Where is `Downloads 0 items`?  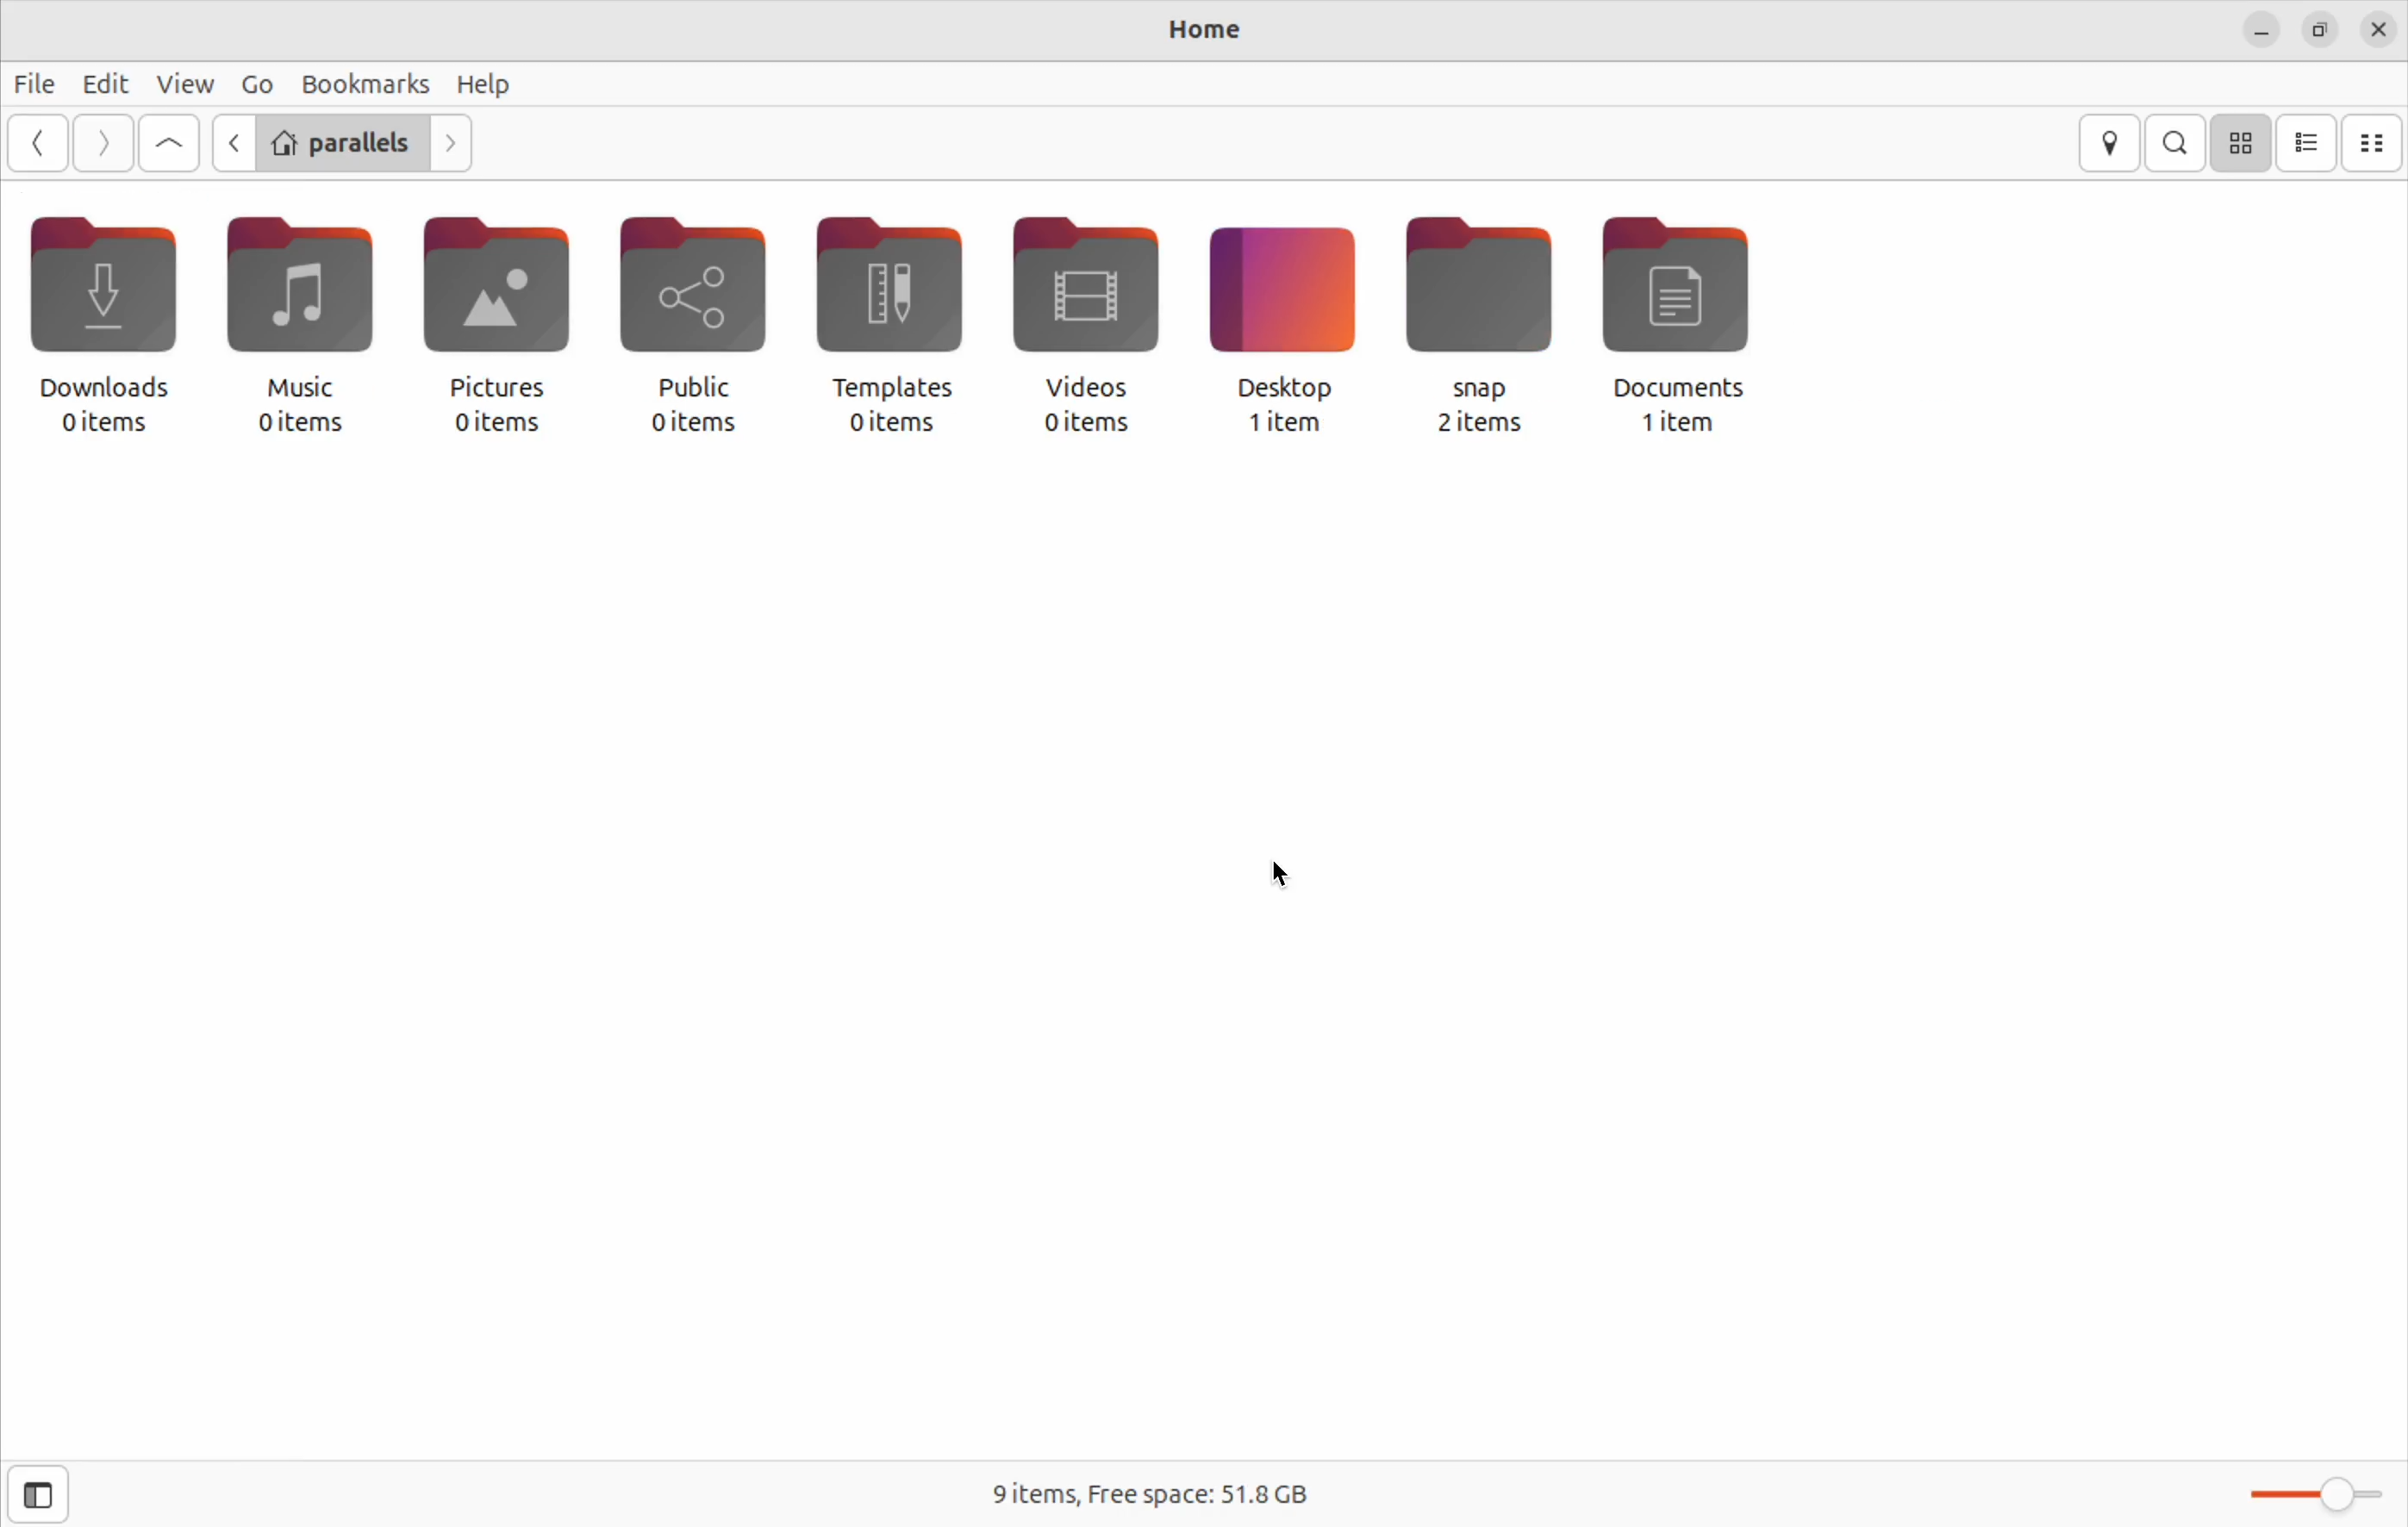 Downloads 0 items is located at coordinates (116, 328).